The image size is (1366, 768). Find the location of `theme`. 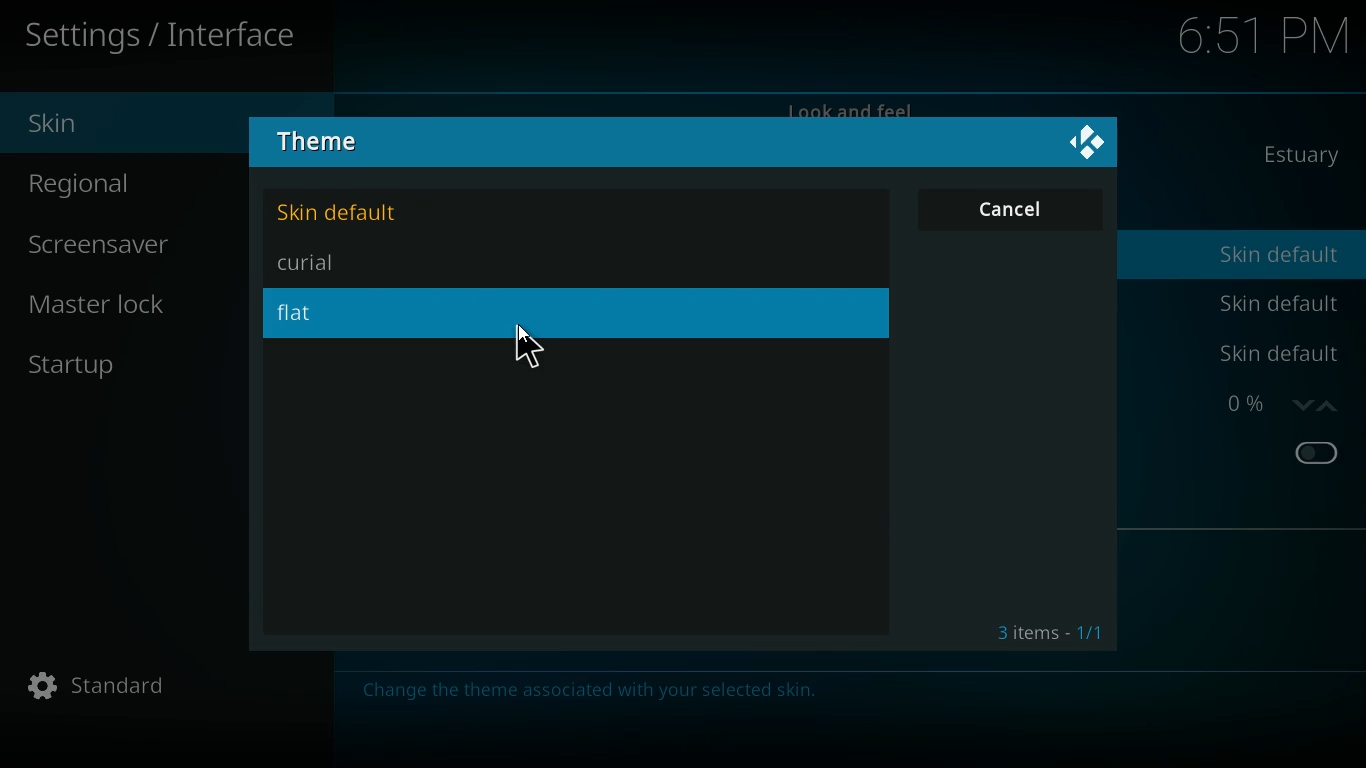

theme is located at coordinates (333, 144).